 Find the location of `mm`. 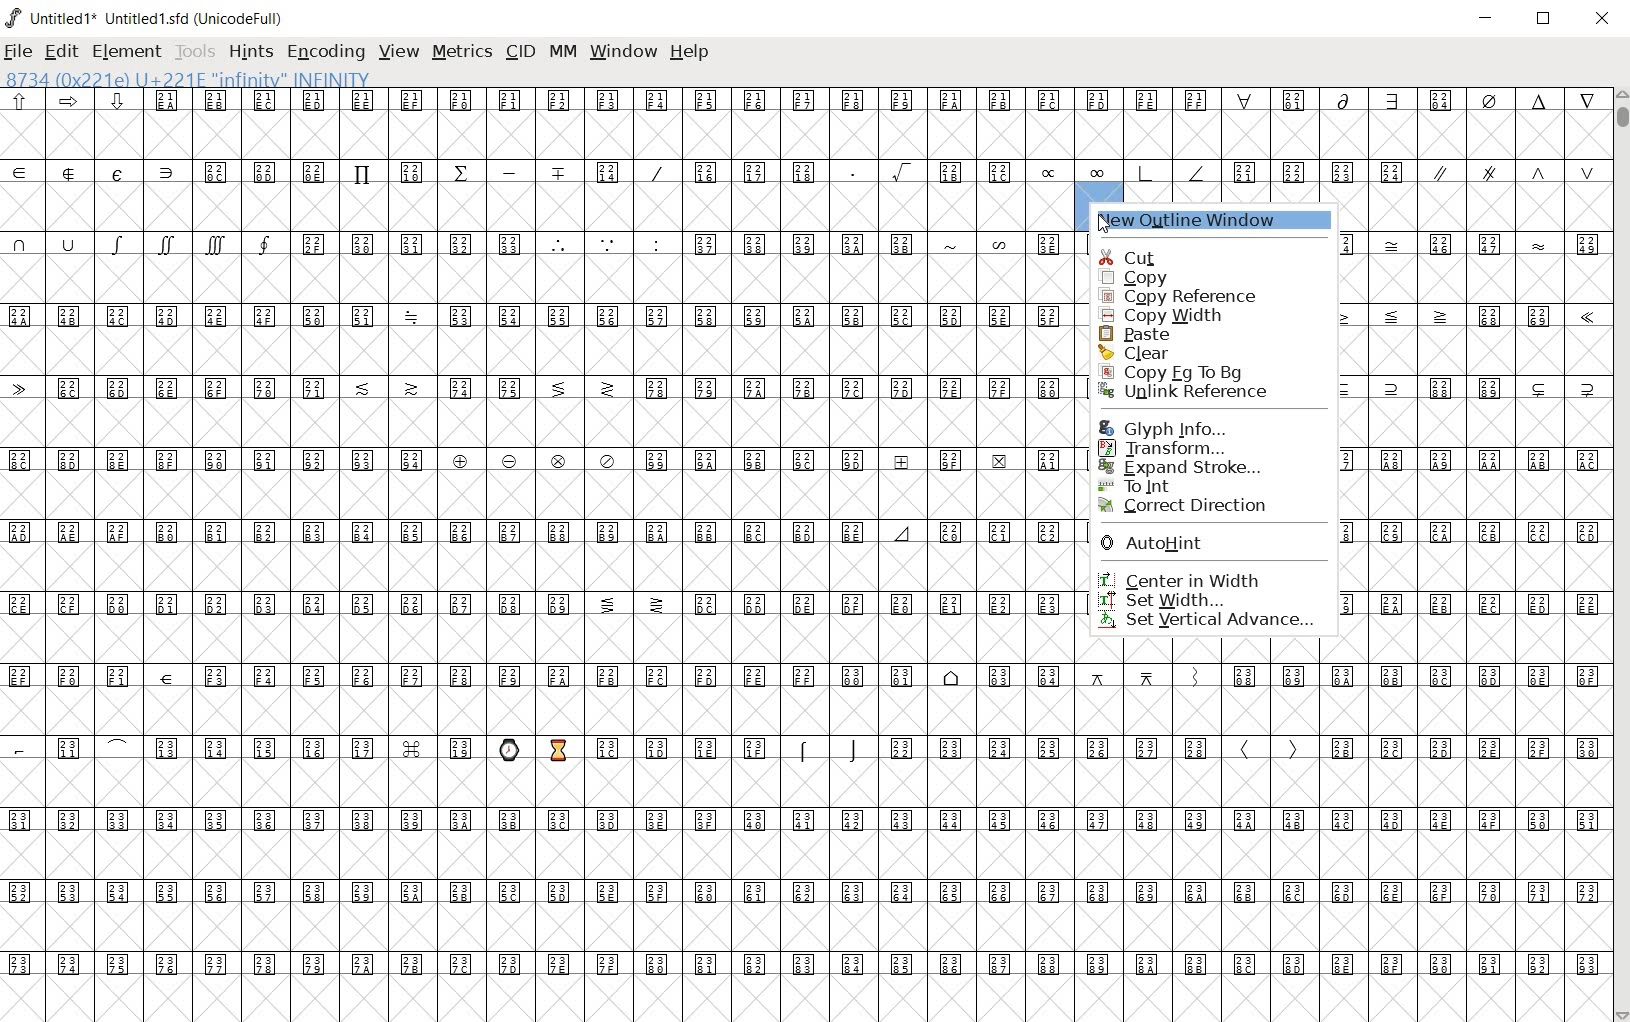

mm is located at coordinates (561, 53).